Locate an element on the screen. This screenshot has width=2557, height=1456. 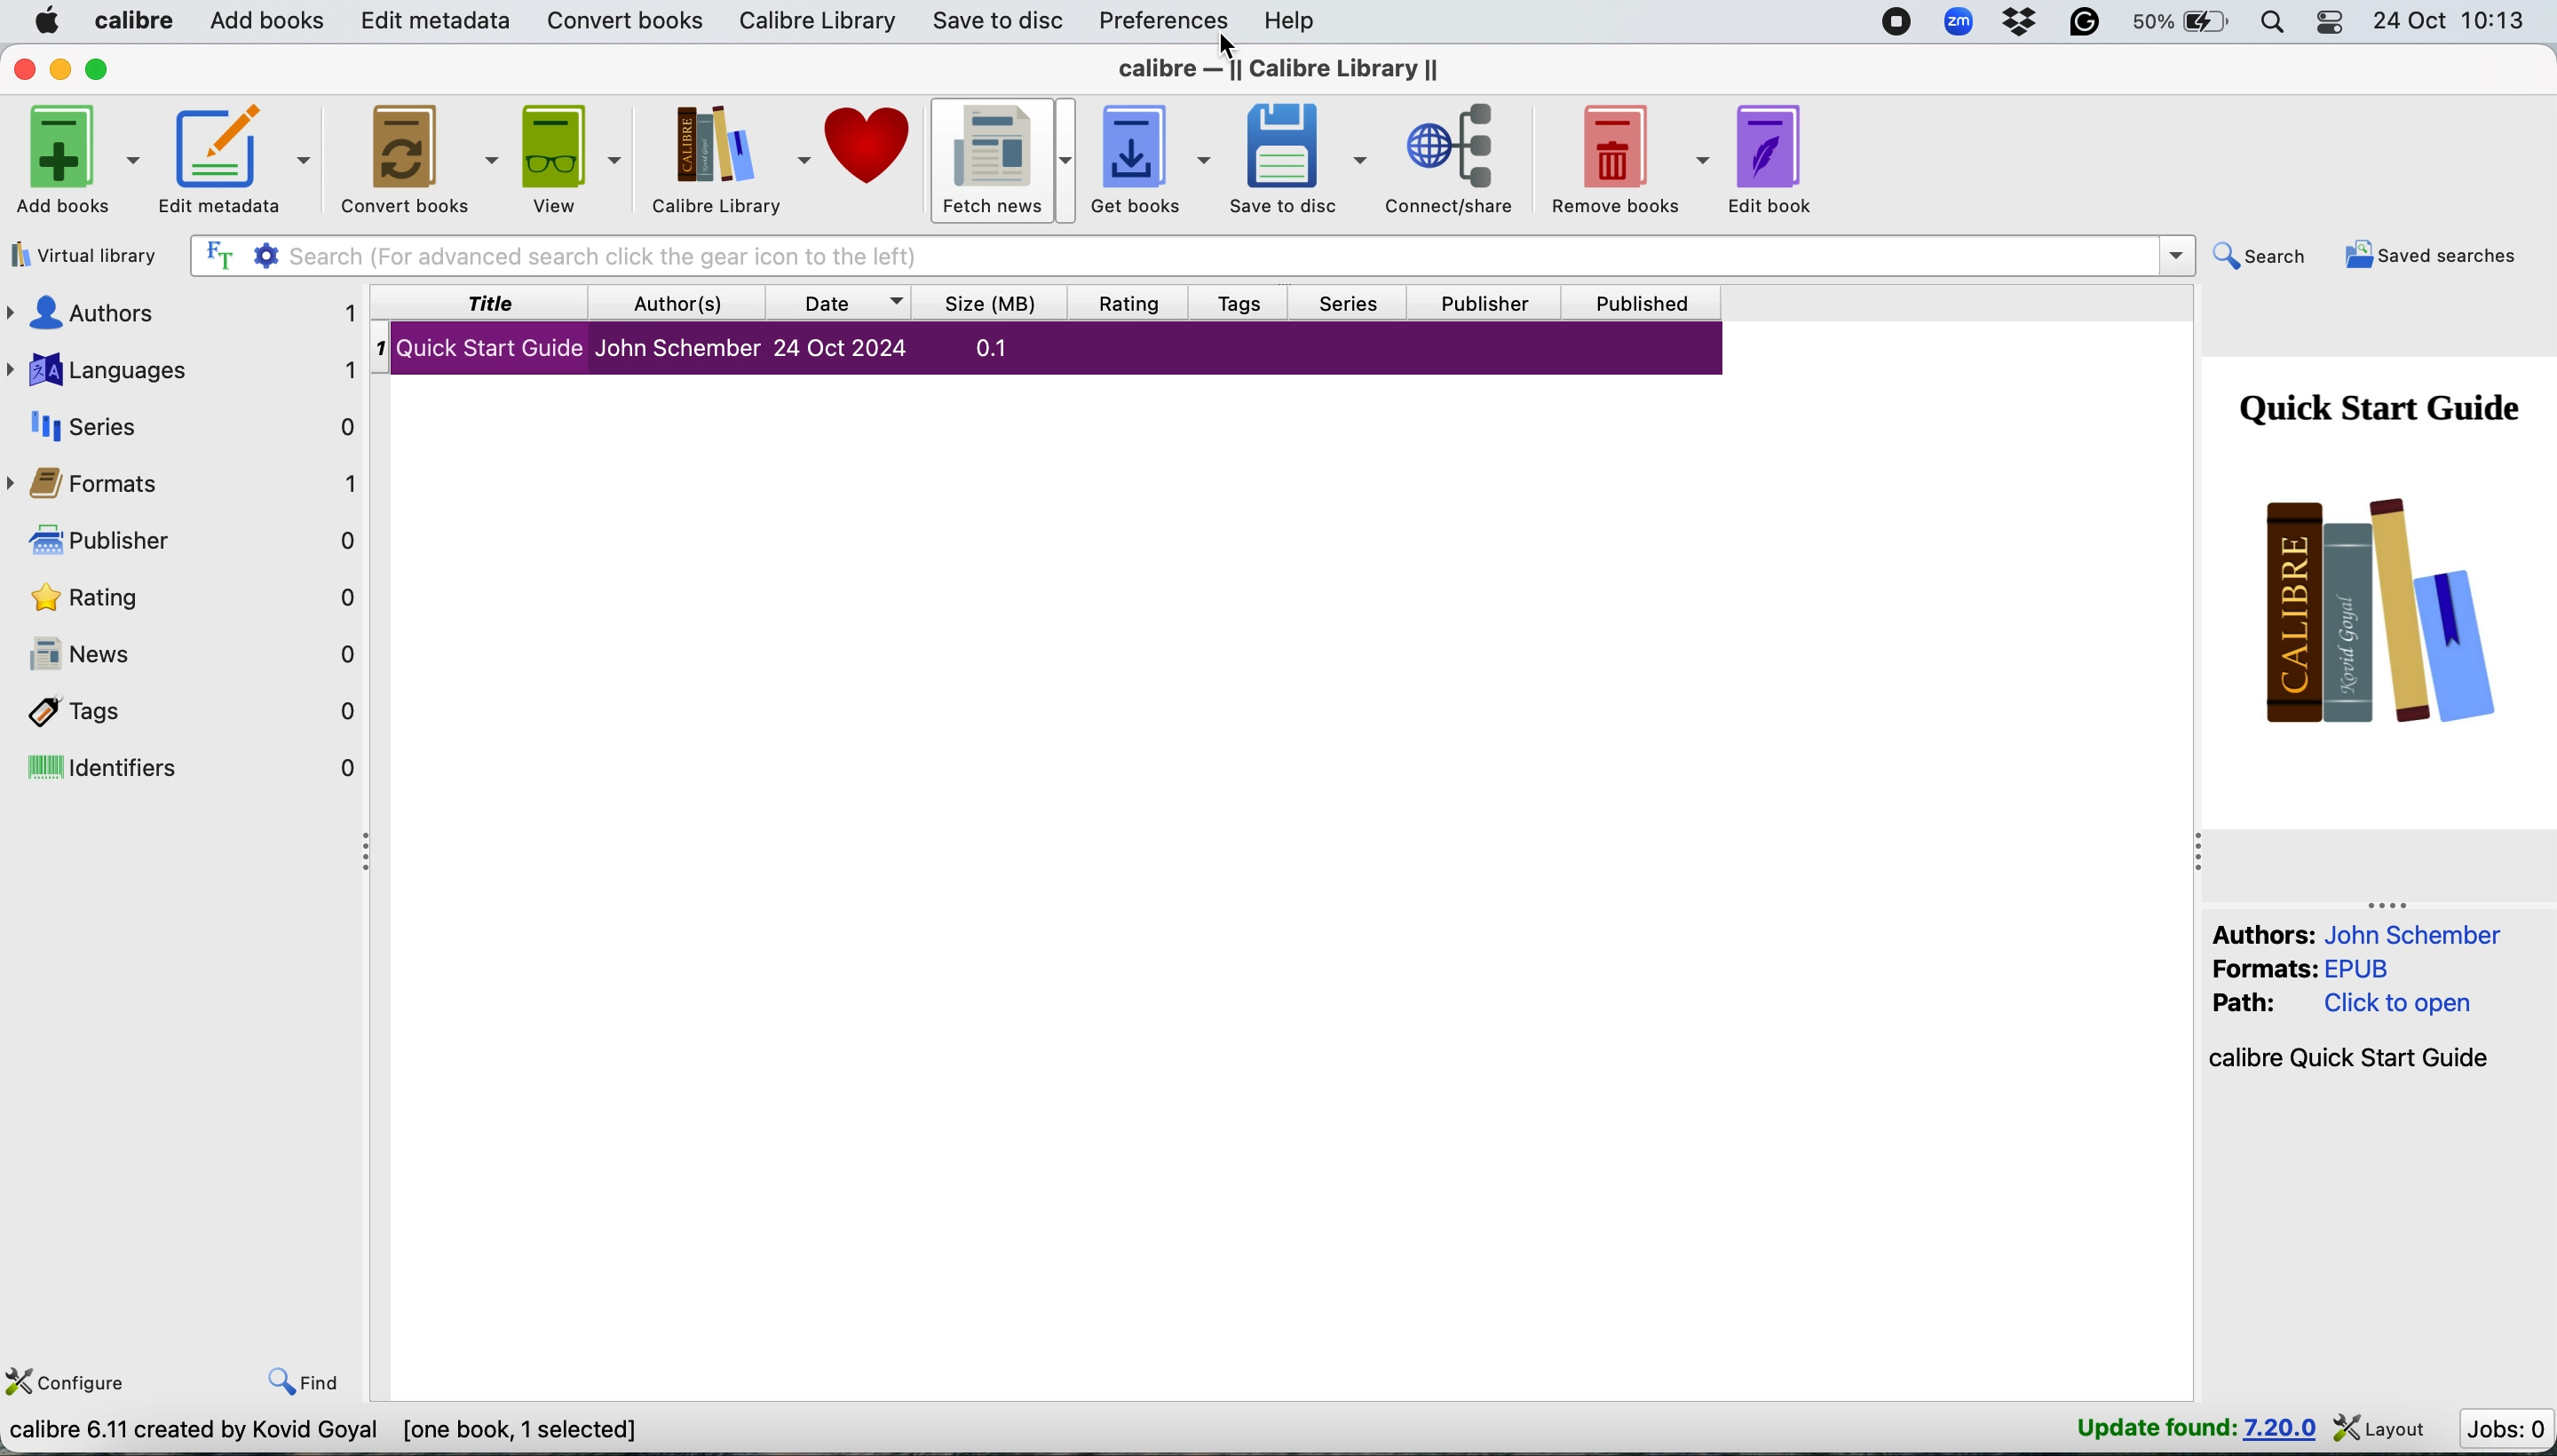
series is located at coordinates (188, 426).